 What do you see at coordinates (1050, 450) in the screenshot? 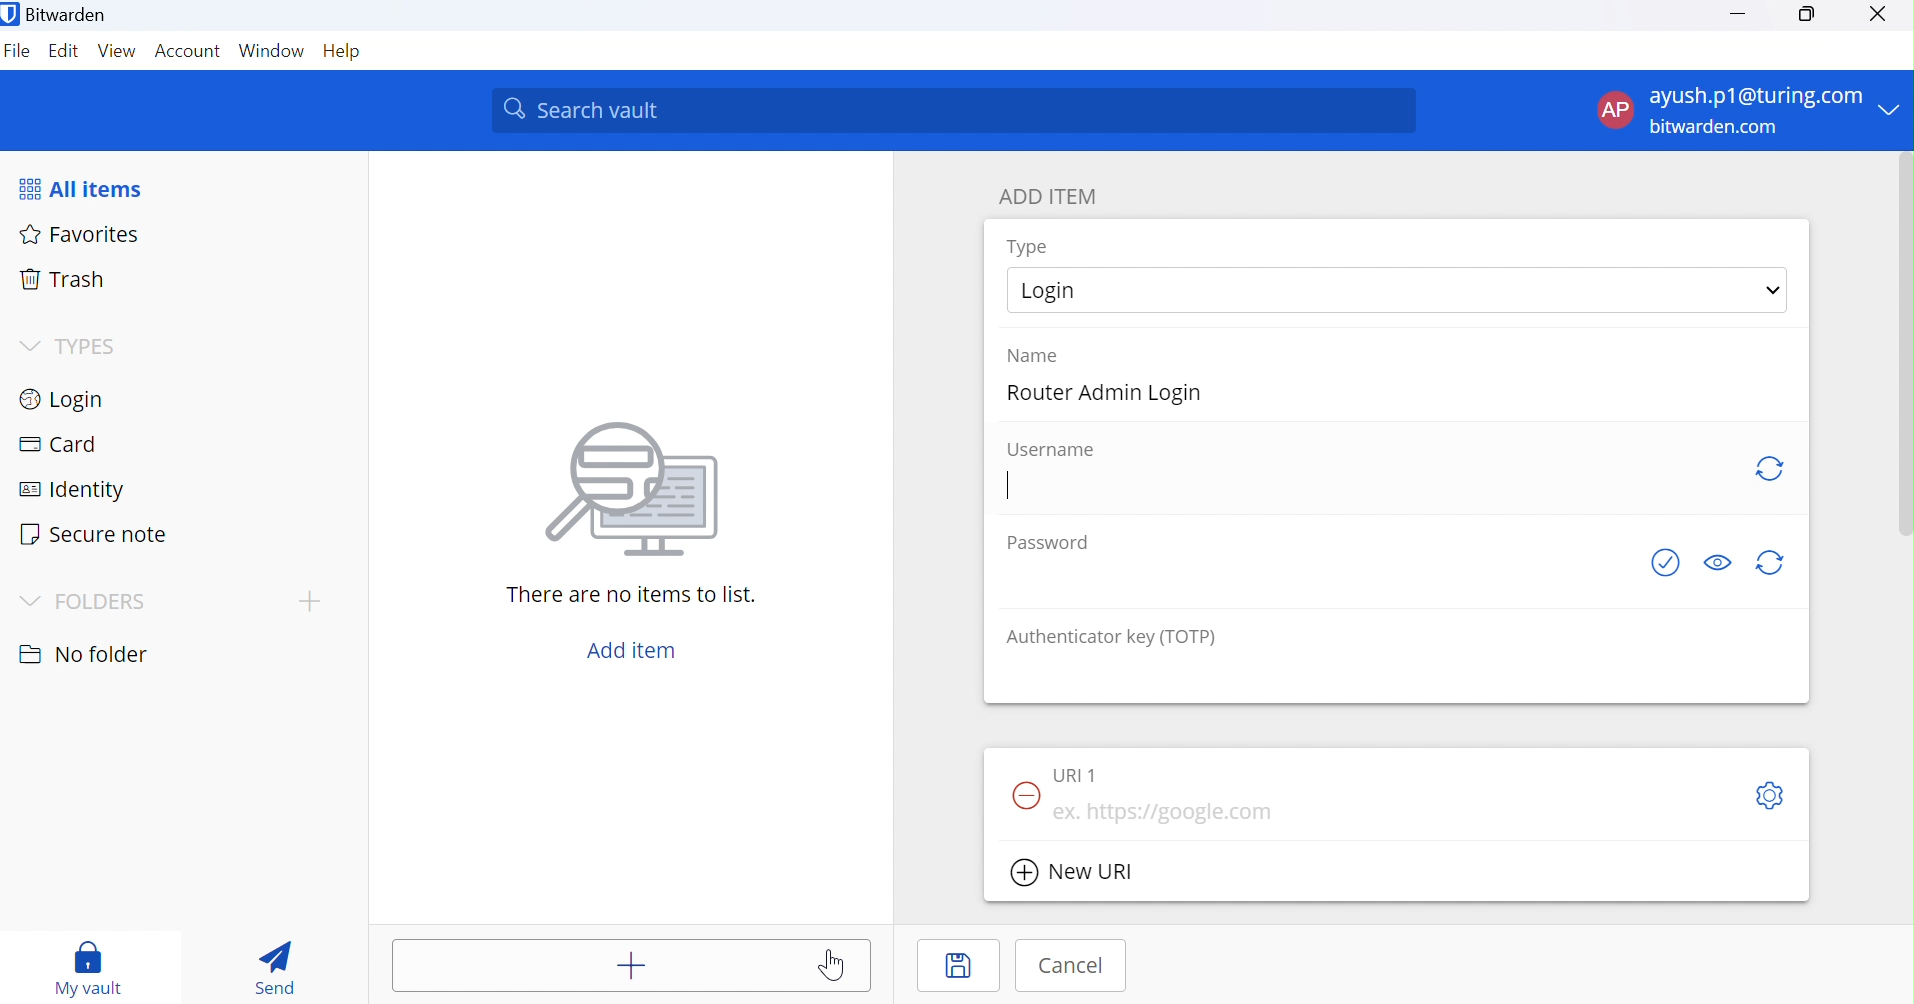
I see `Username` at bounding box center [1050, 450].